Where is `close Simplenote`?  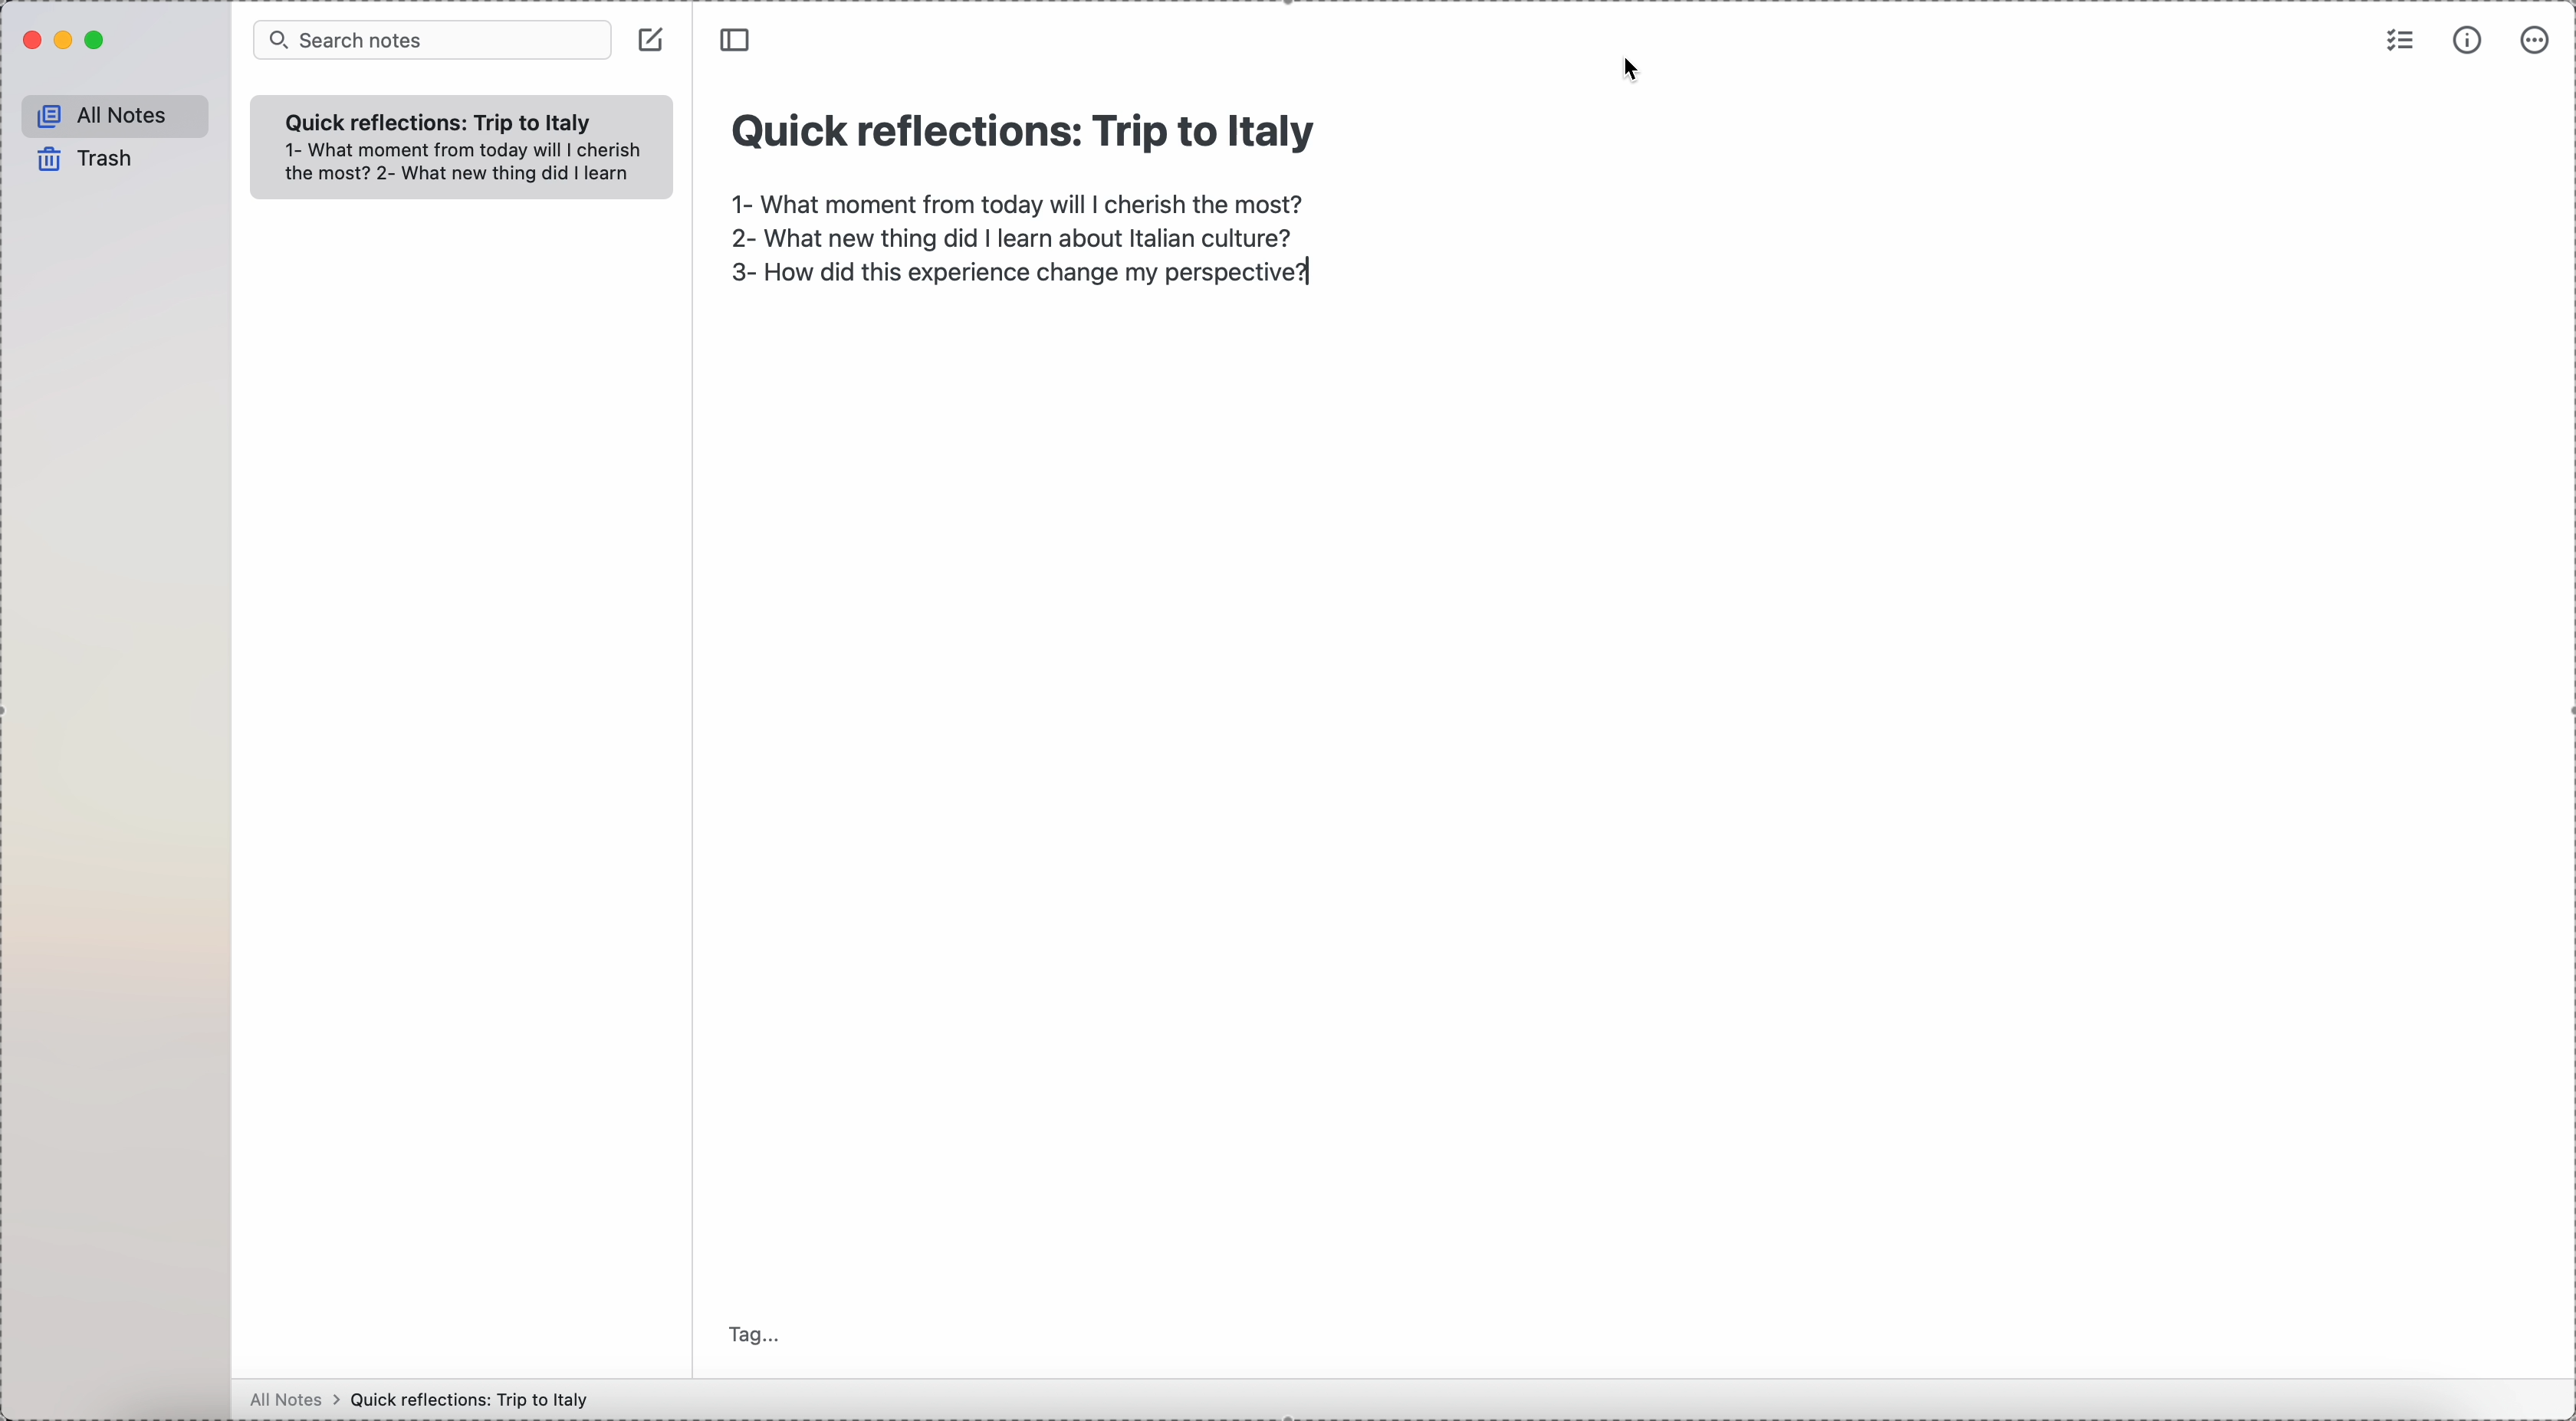
close Simplenote is located at coordinates (29, 40).